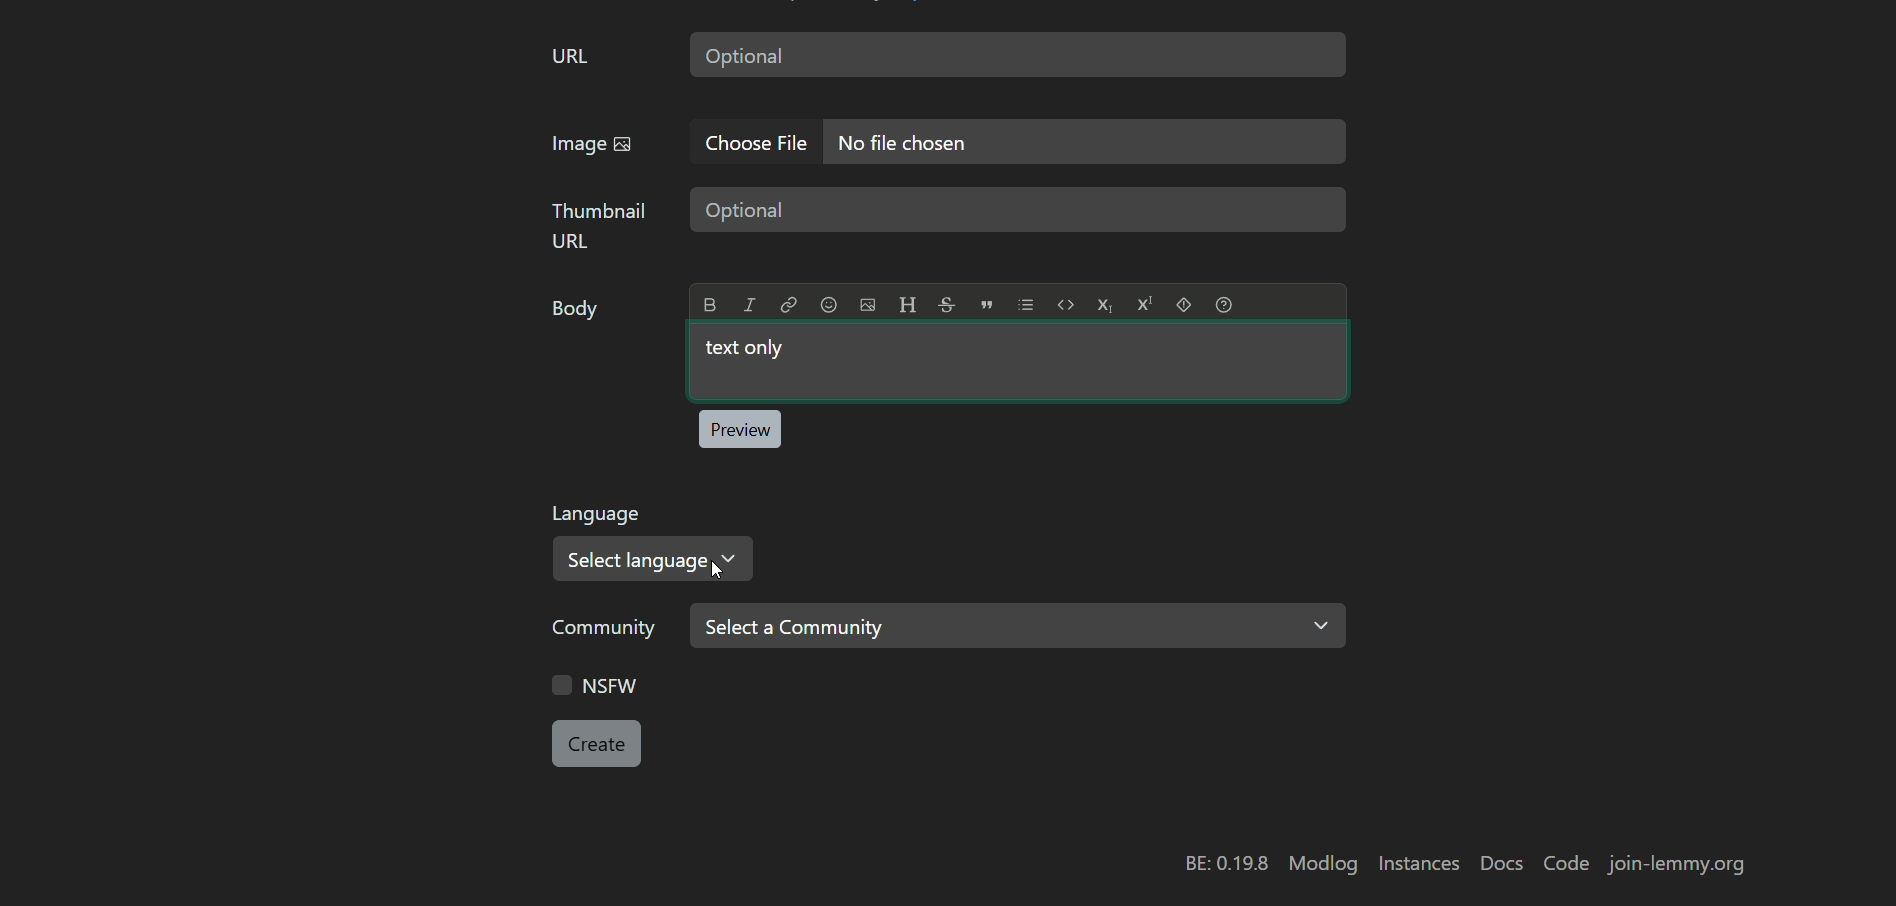 This screenshot has width=1896, height=906. Describe the element at coordinates (868, 305) in the screenshot. I see `Upload image` at that location.